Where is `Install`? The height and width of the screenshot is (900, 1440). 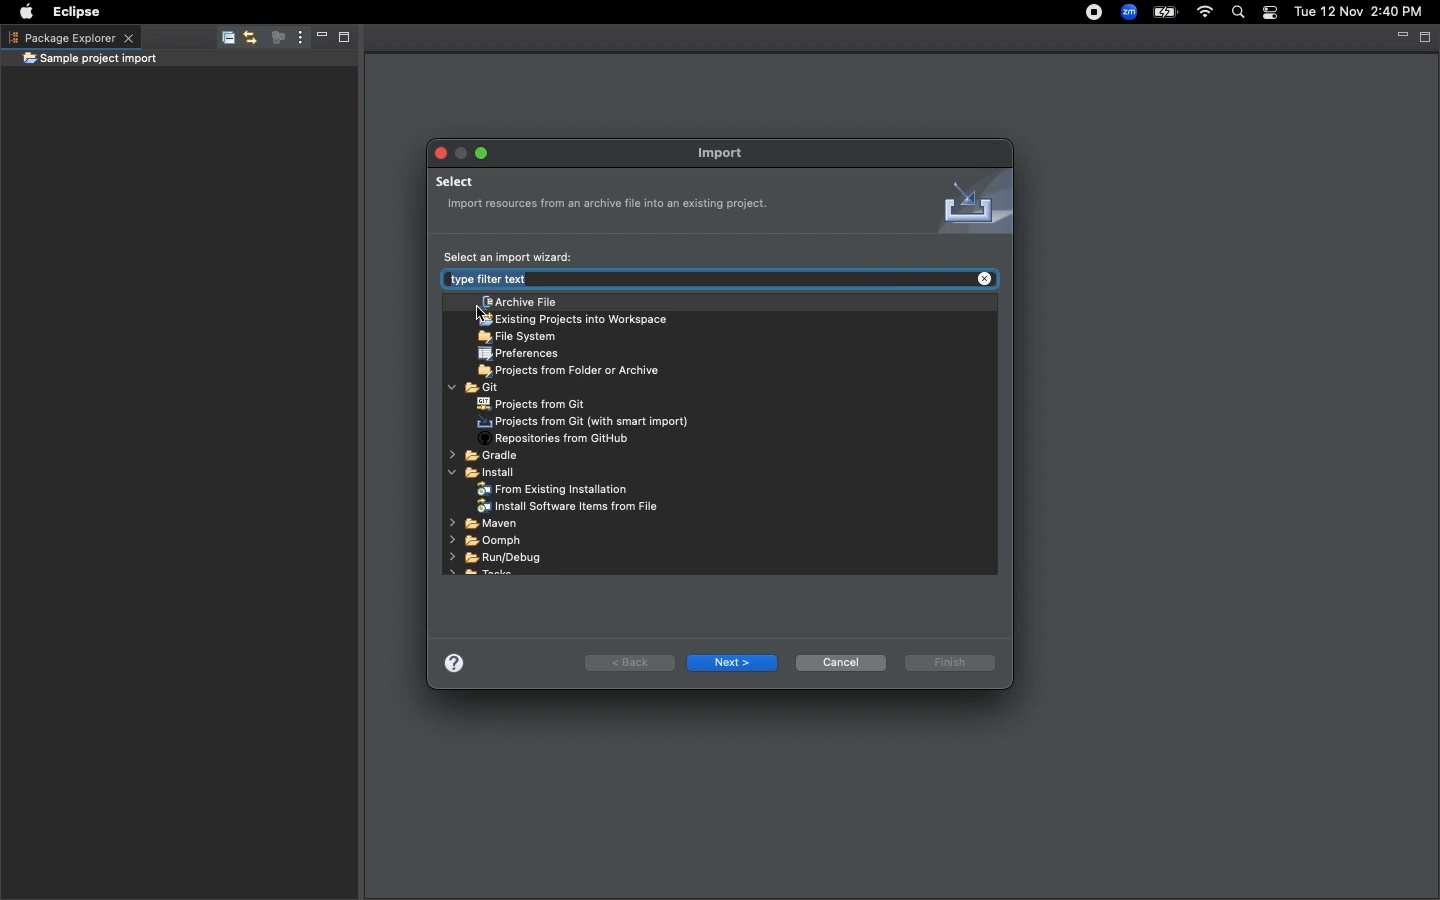 Install is located at coordinates (487, 474).